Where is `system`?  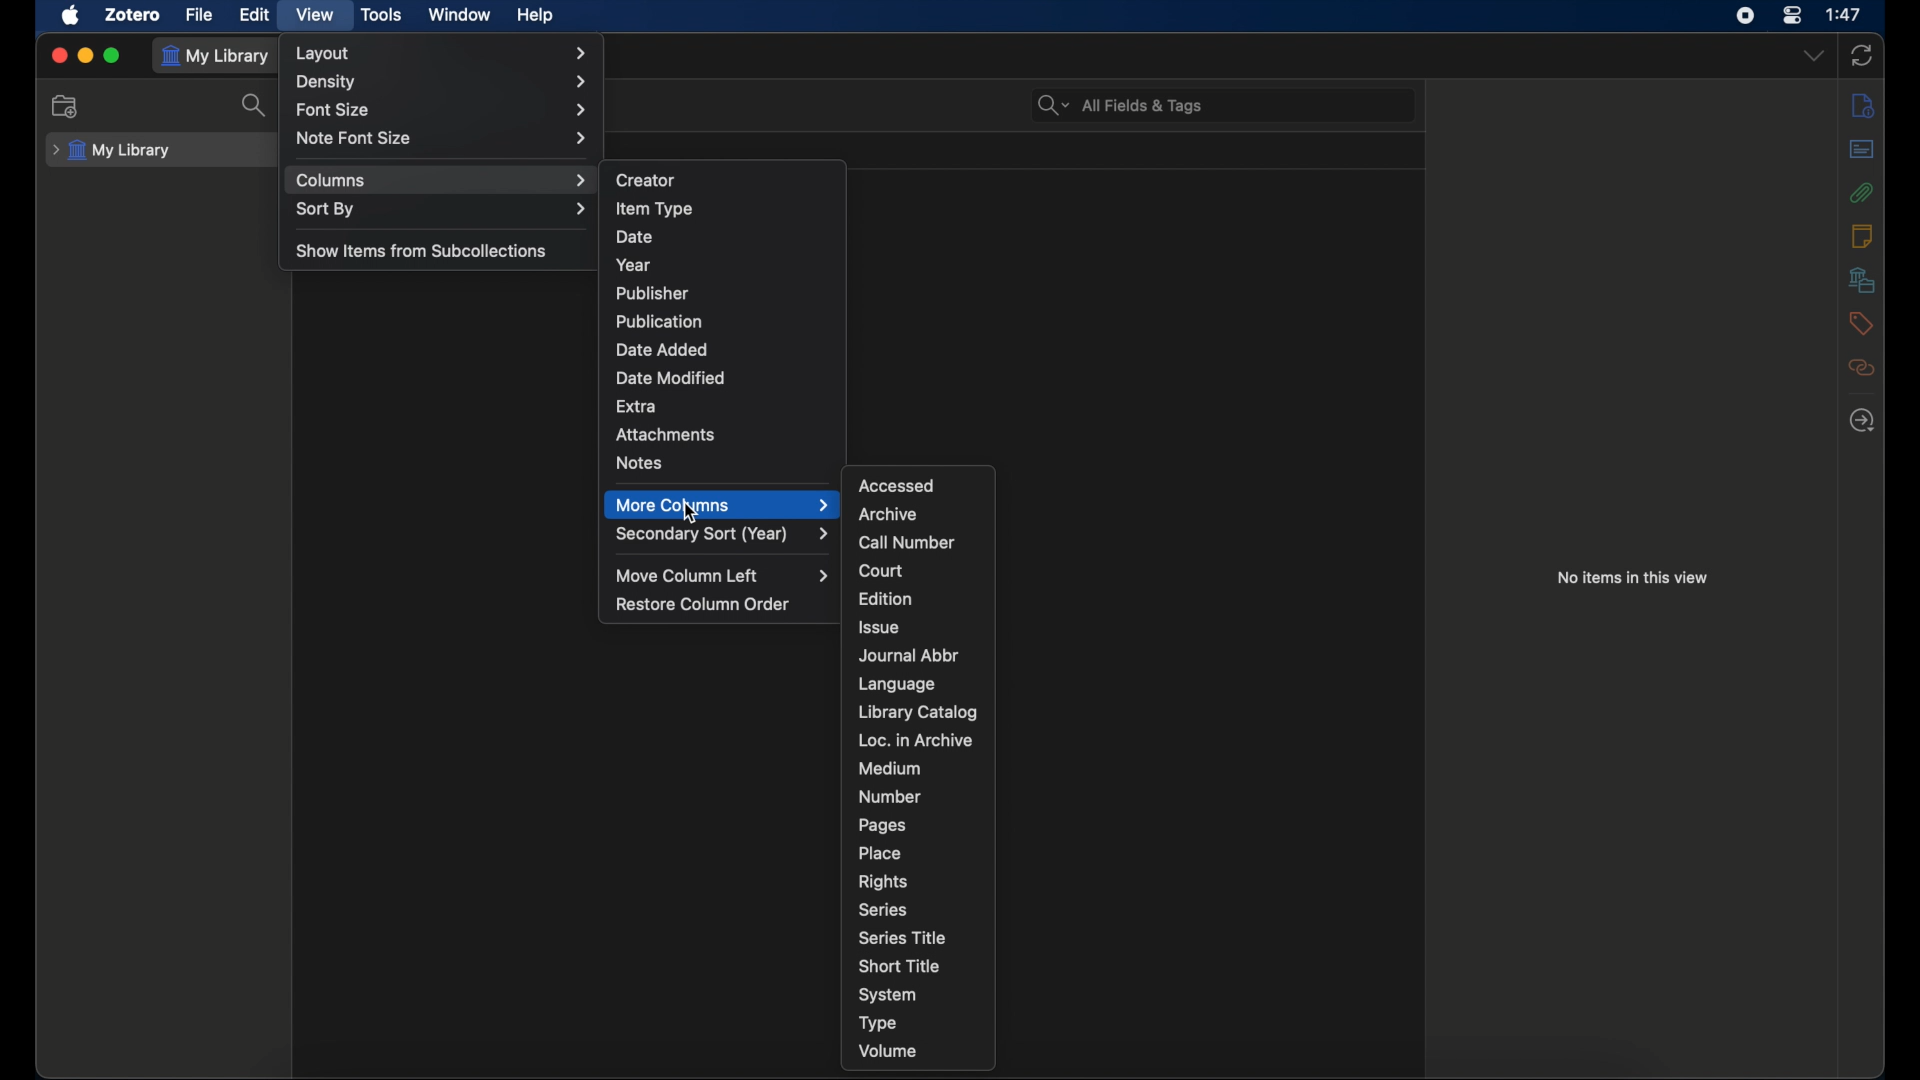 system is located at coordinates (887, 995).